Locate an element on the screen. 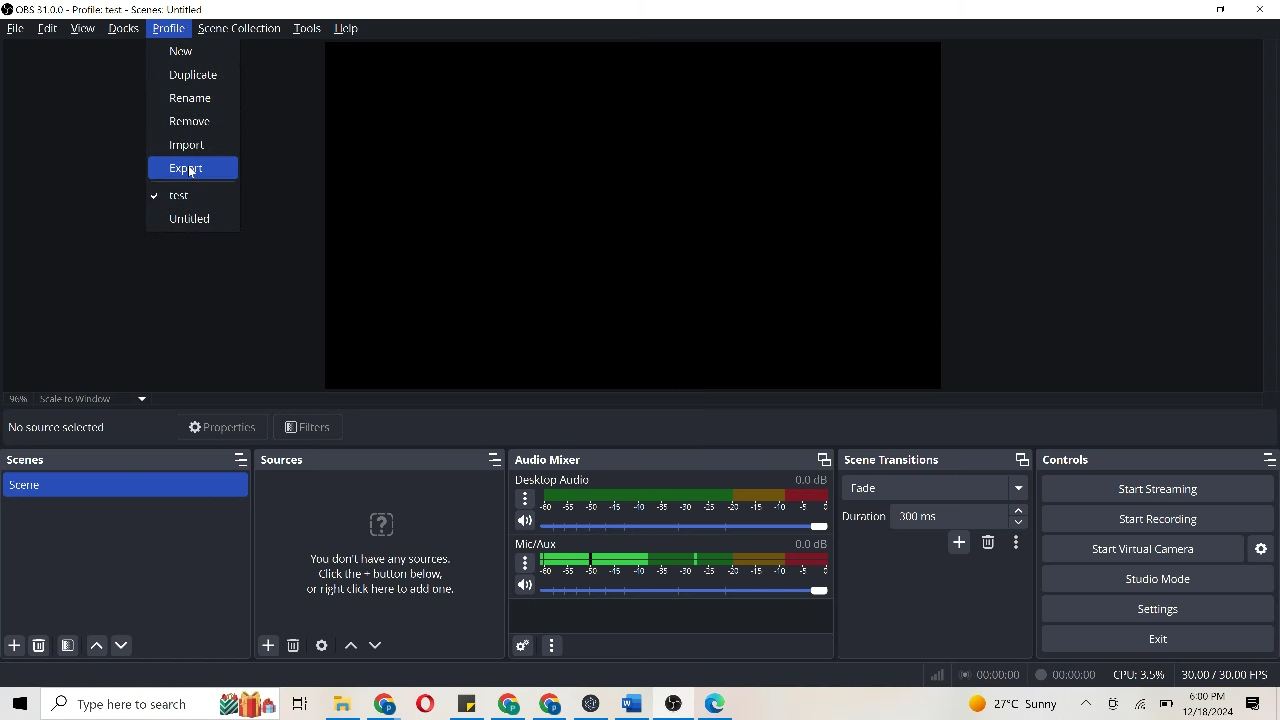  Start recording is located at coordinates (1156, 523).